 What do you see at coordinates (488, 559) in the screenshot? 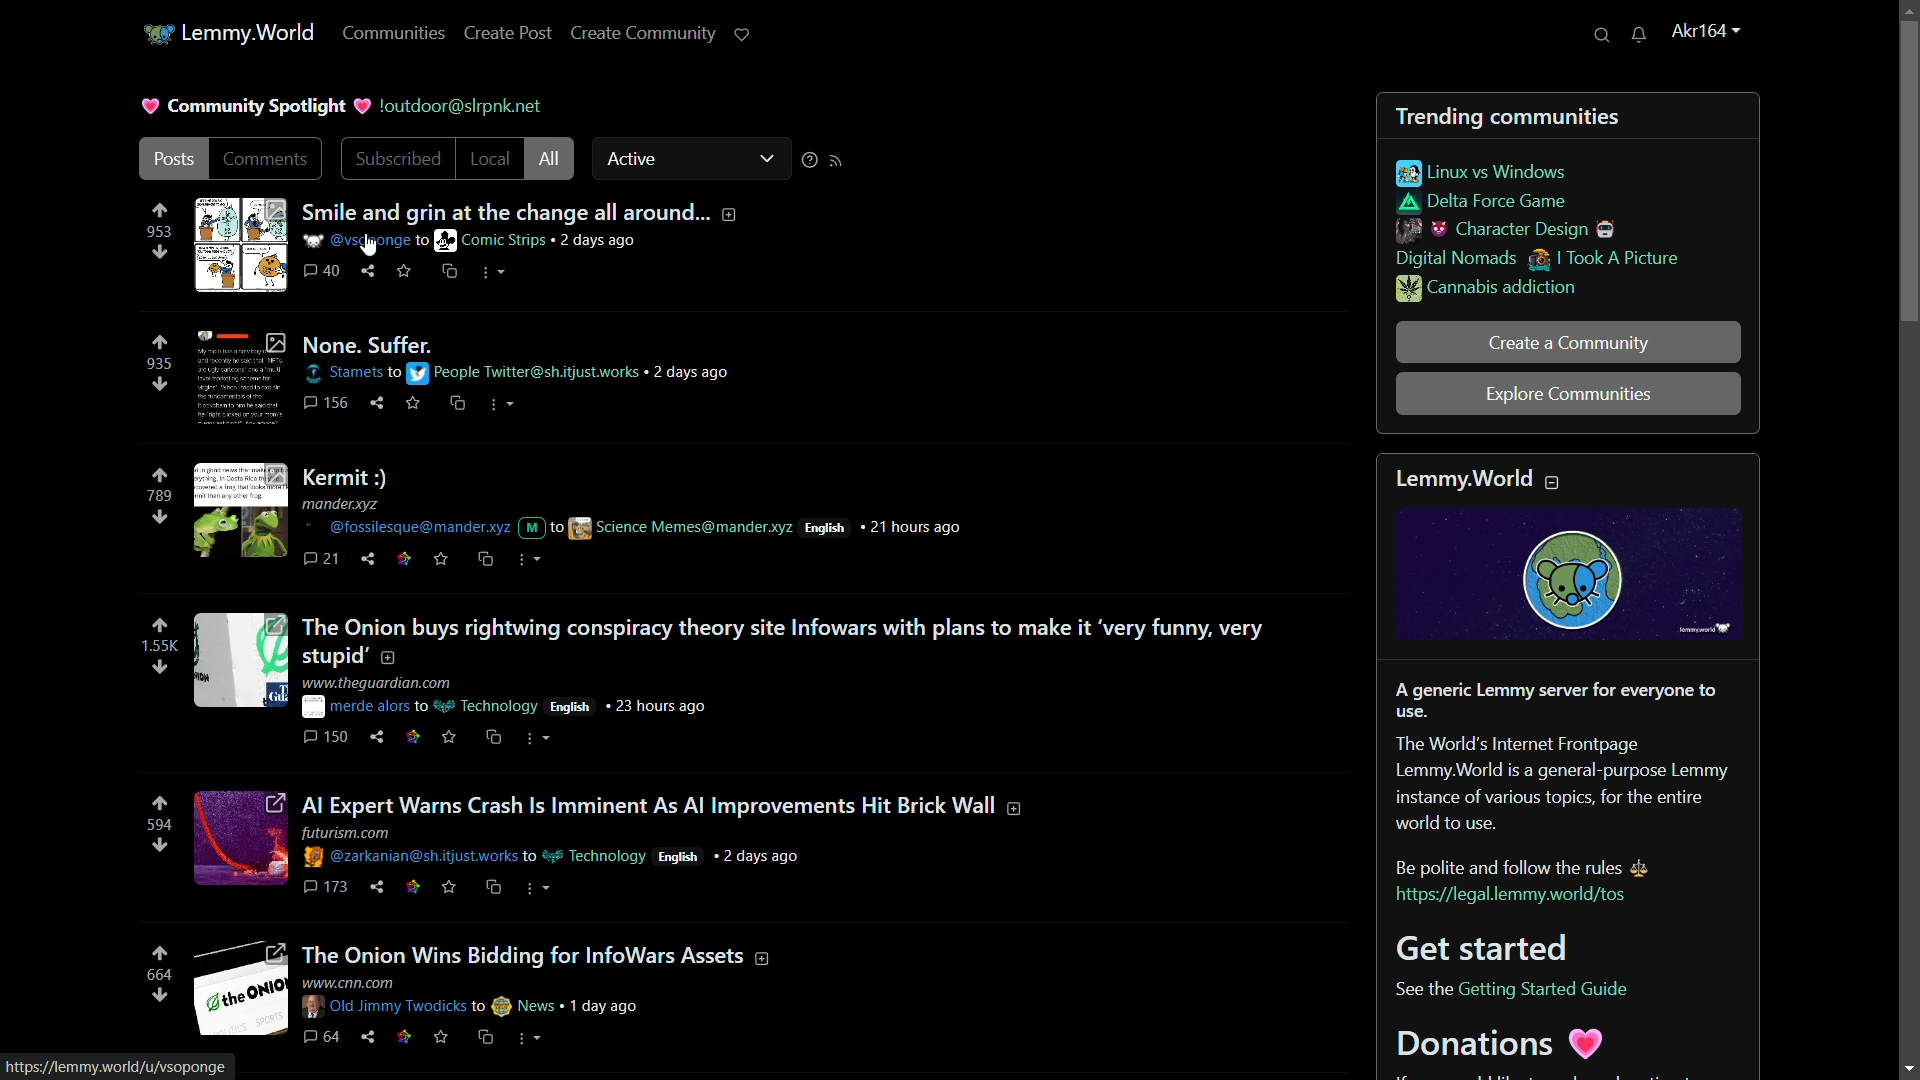
I see `cs` at bounding box center [488, 559].